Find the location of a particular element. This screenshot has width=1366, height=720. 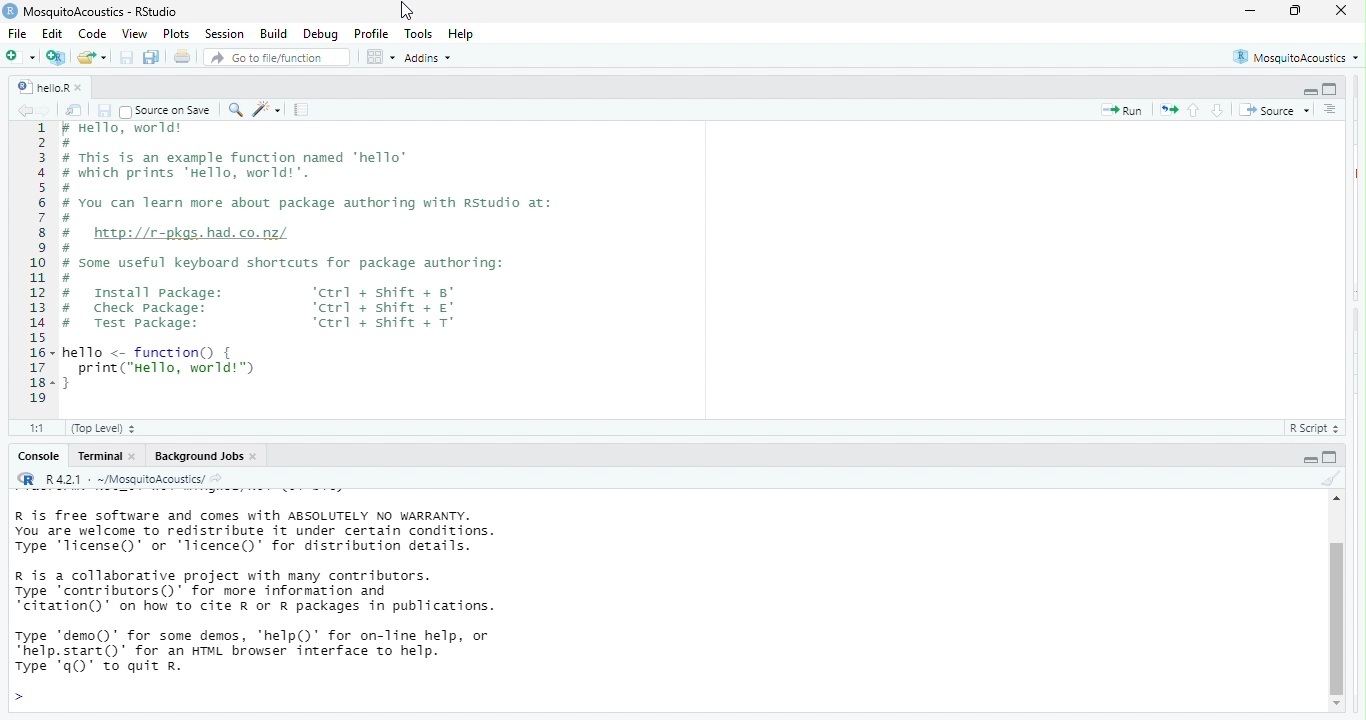

RScript  is located at coordinates (1309, 431).